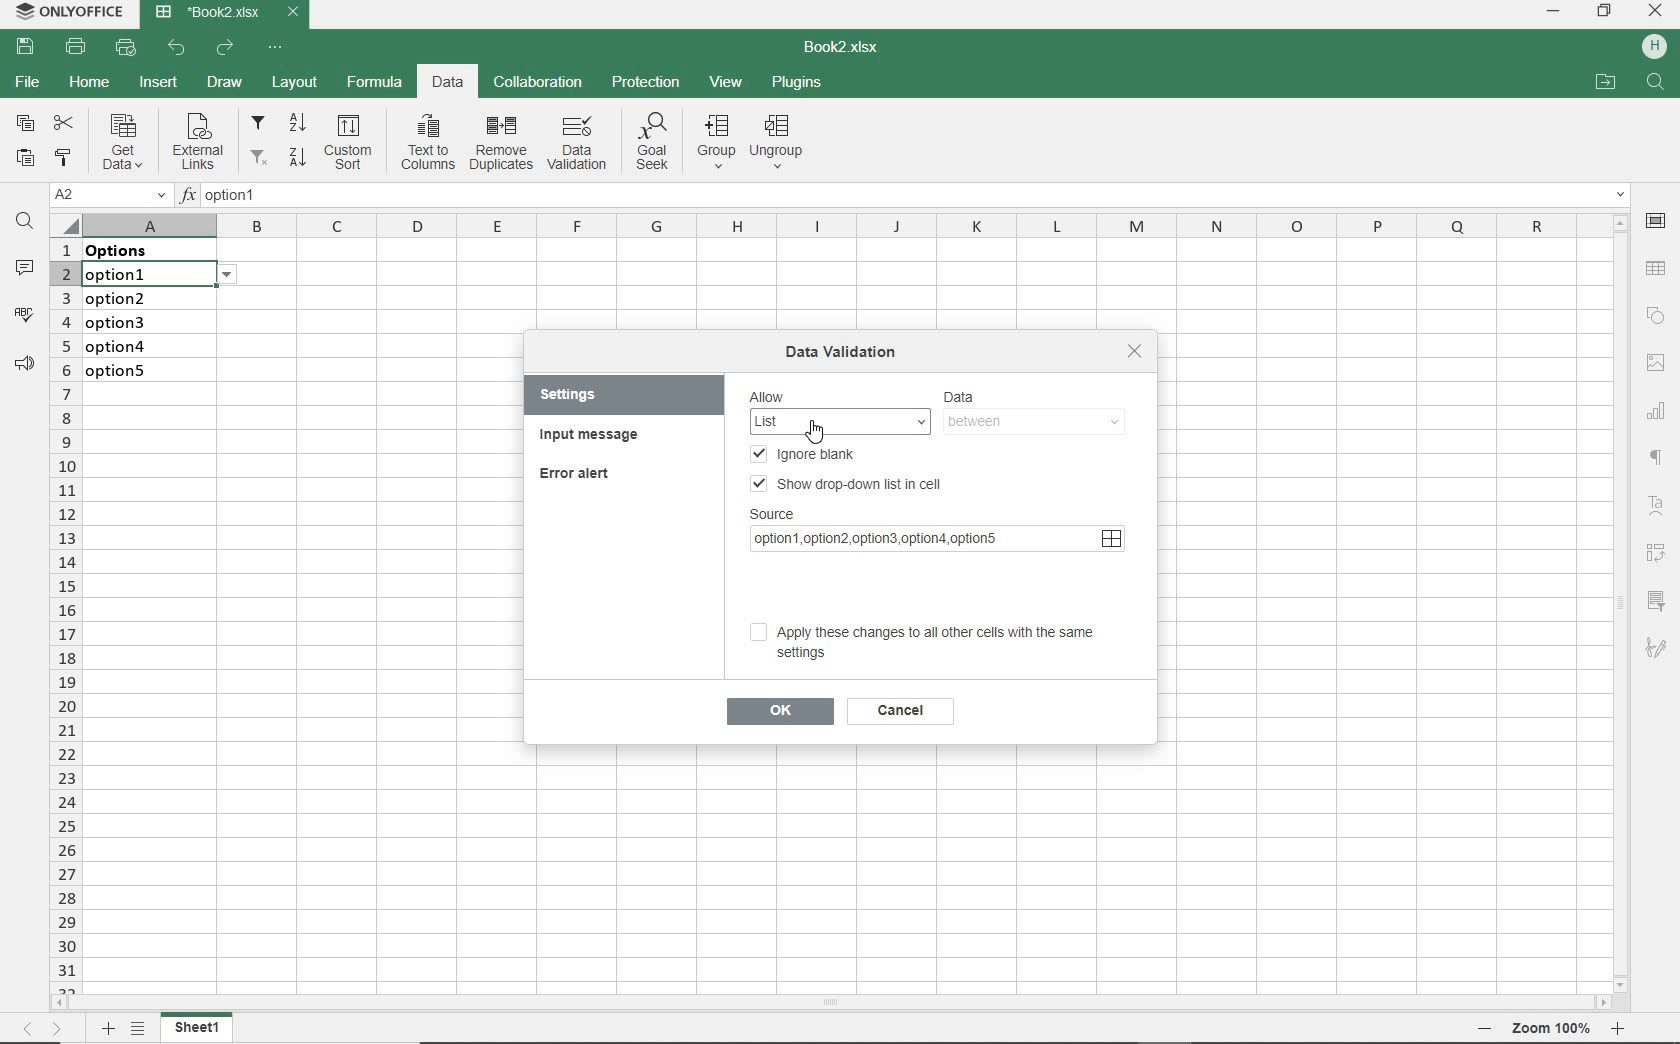  Describe the element at coordinates (1479, 1030) in the screenshot. I see `Zoom out` at that location.